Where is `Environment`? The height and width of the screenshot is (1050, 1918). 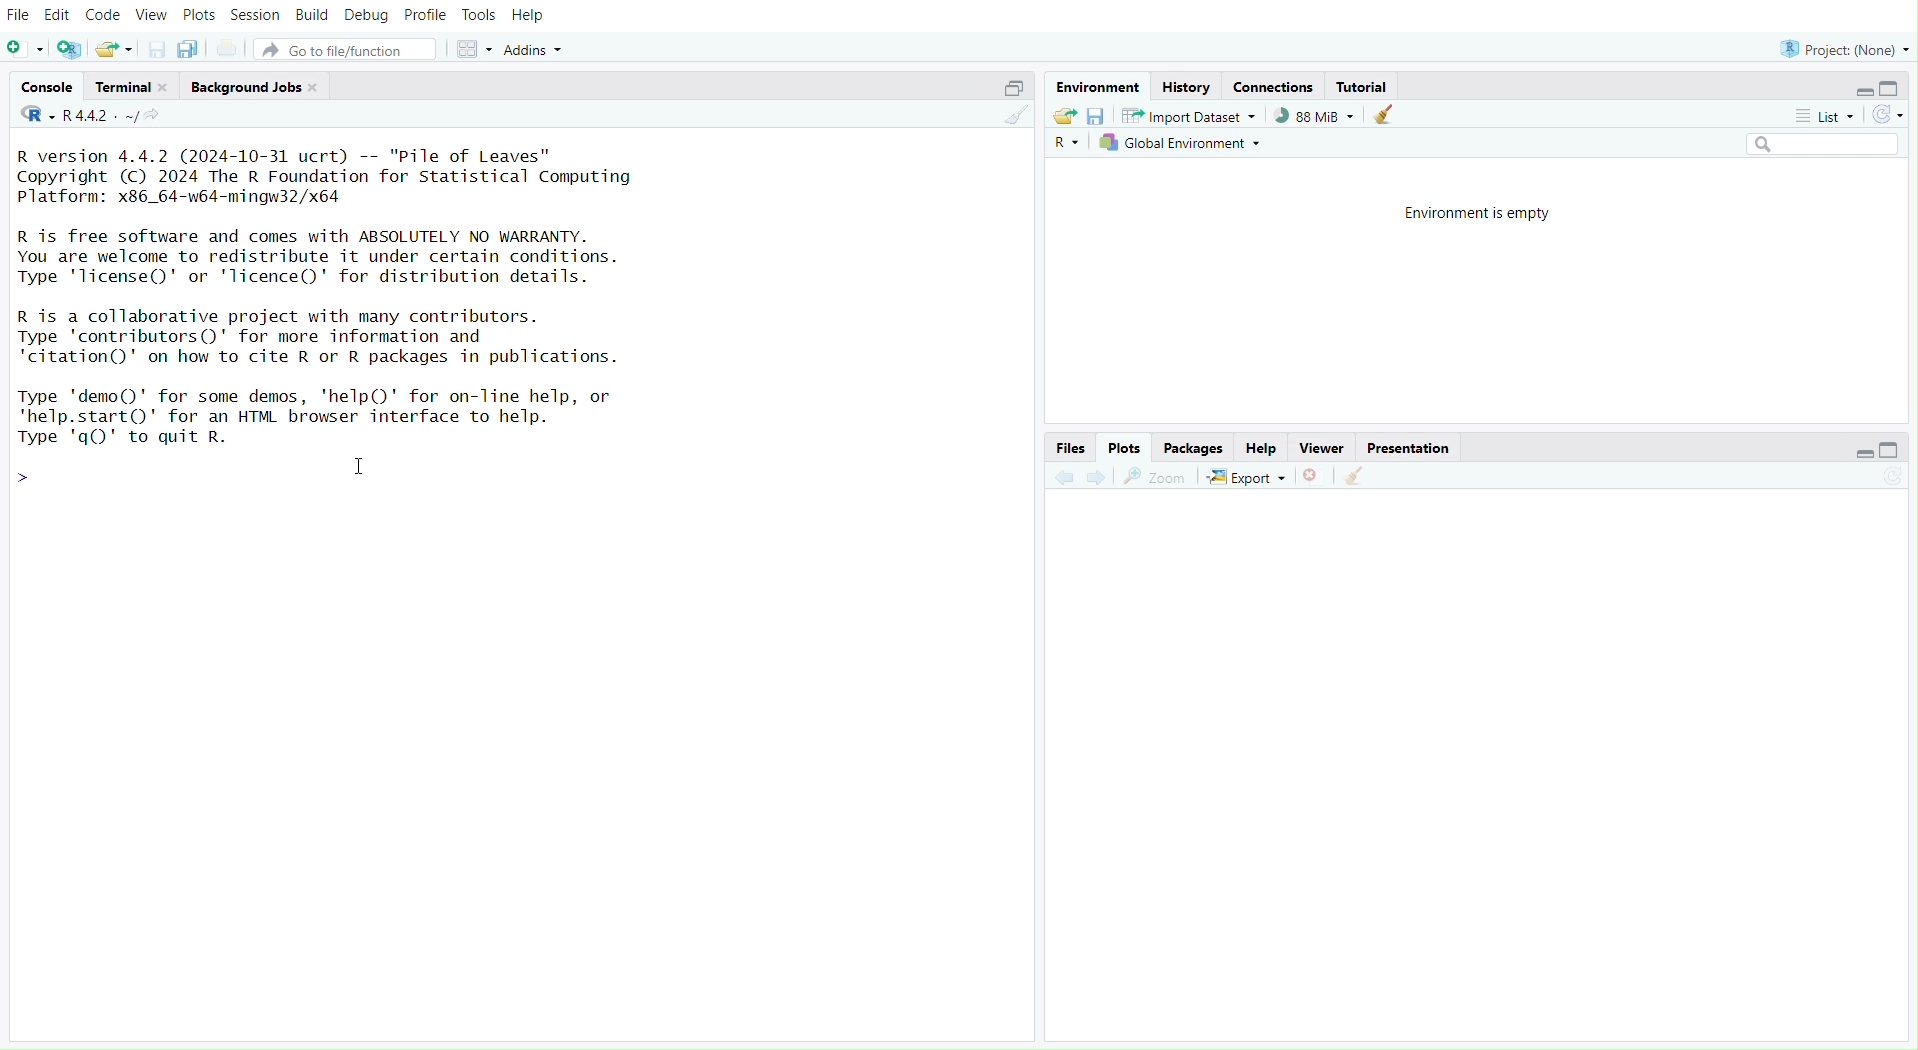 Environment is located at coordinates (1096, 87).